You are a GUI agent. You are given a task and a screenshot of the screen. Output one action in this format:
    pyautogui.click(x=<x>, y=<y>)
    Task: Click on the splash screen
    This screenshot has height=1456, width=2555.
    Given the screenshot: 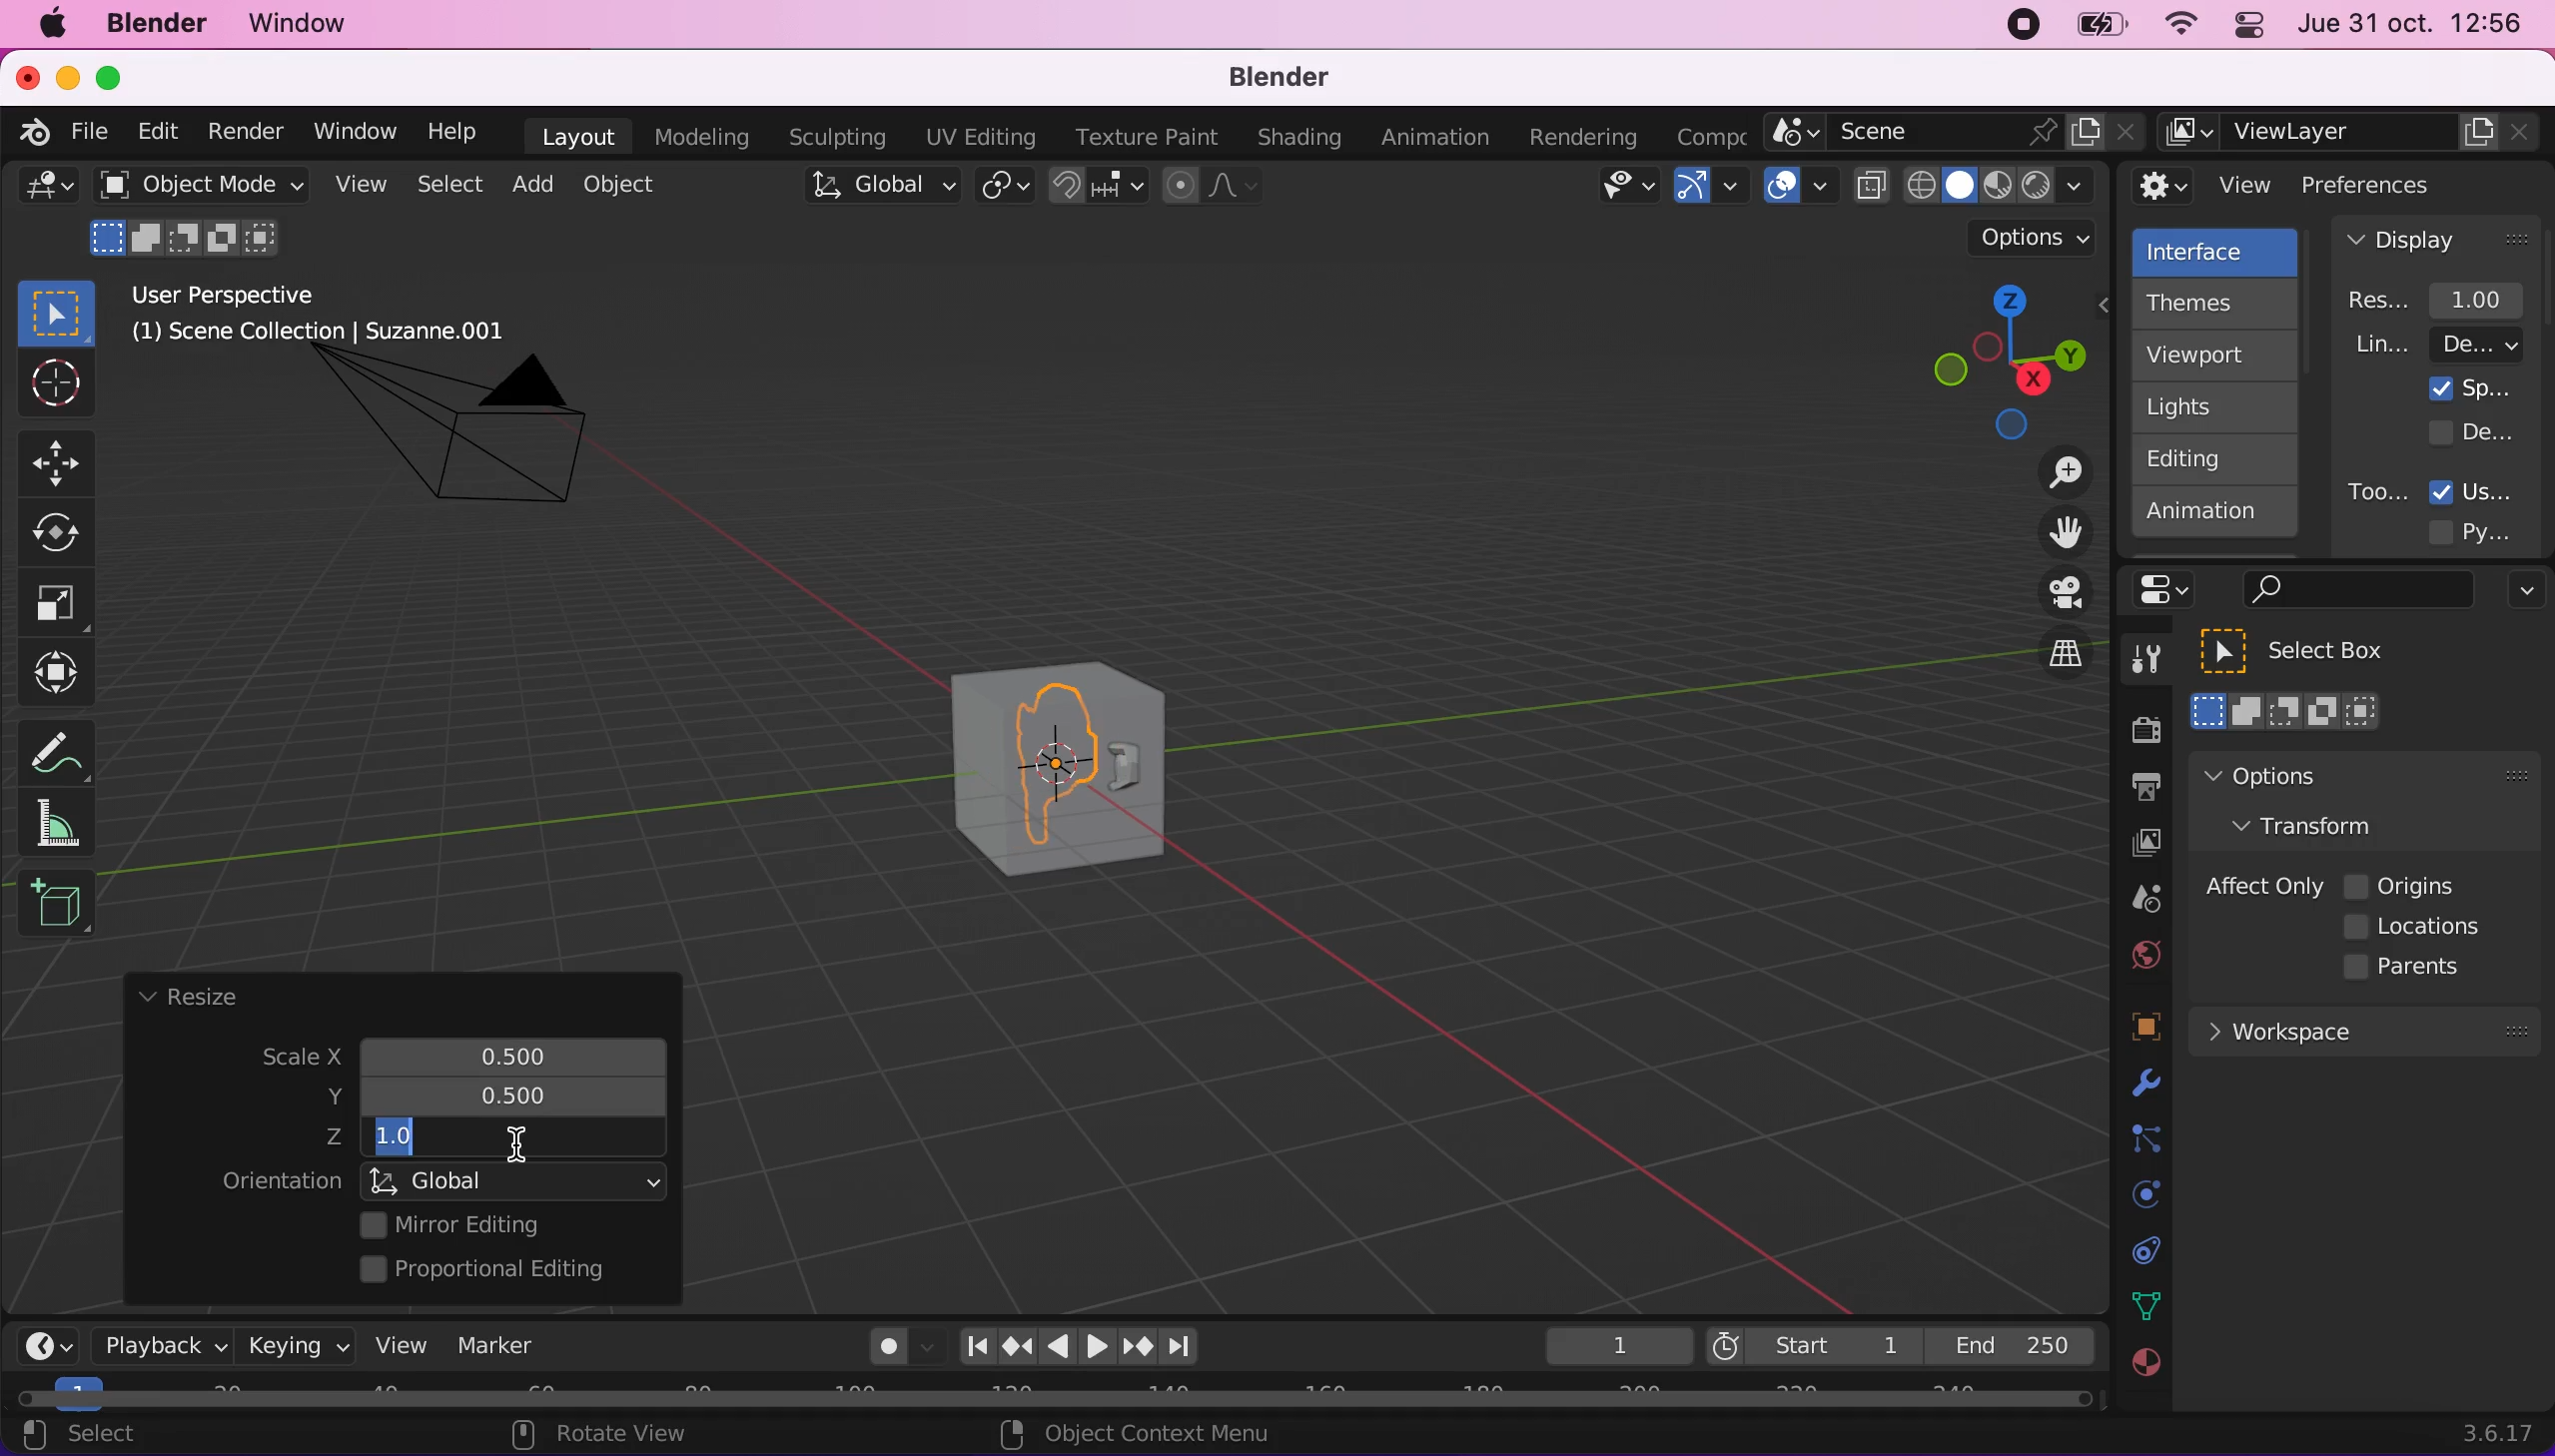 What is the action you would take?
    pyautogui.click(x=2471, y=388)
    